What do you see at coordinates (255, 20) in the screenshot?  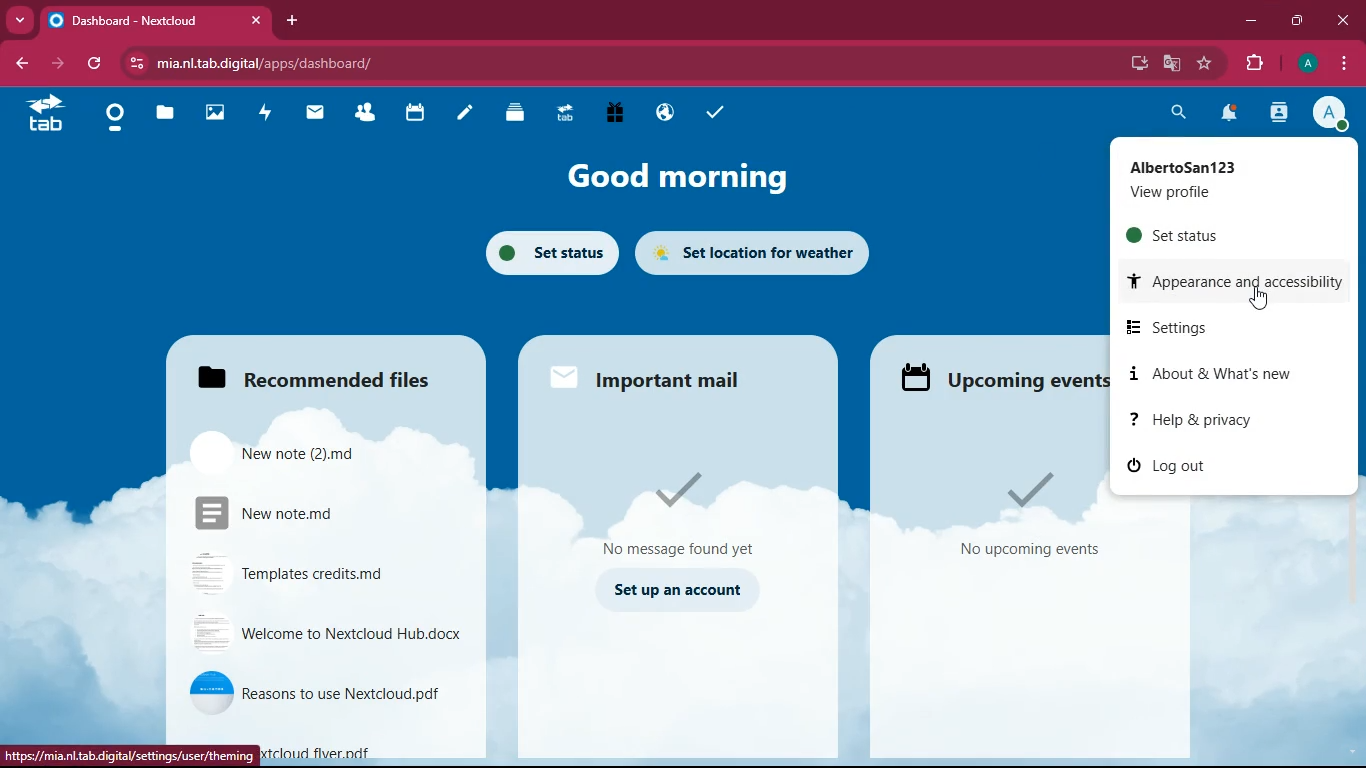 I see `close` at bounding box center [255, 20].